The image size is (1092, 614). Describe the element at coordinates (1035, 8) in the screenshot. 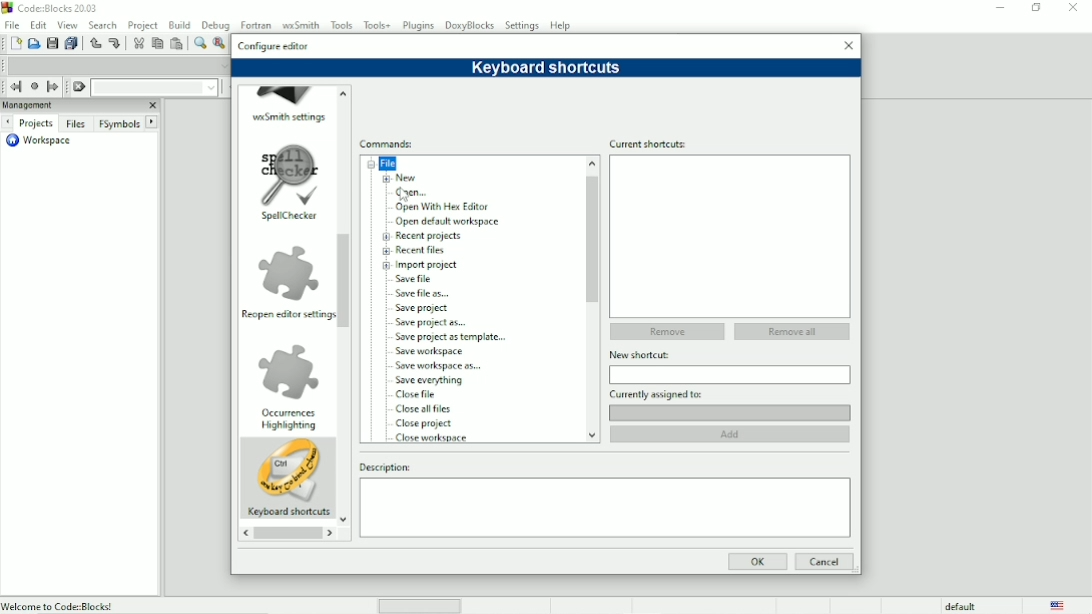

I see `Maximize` at that location.